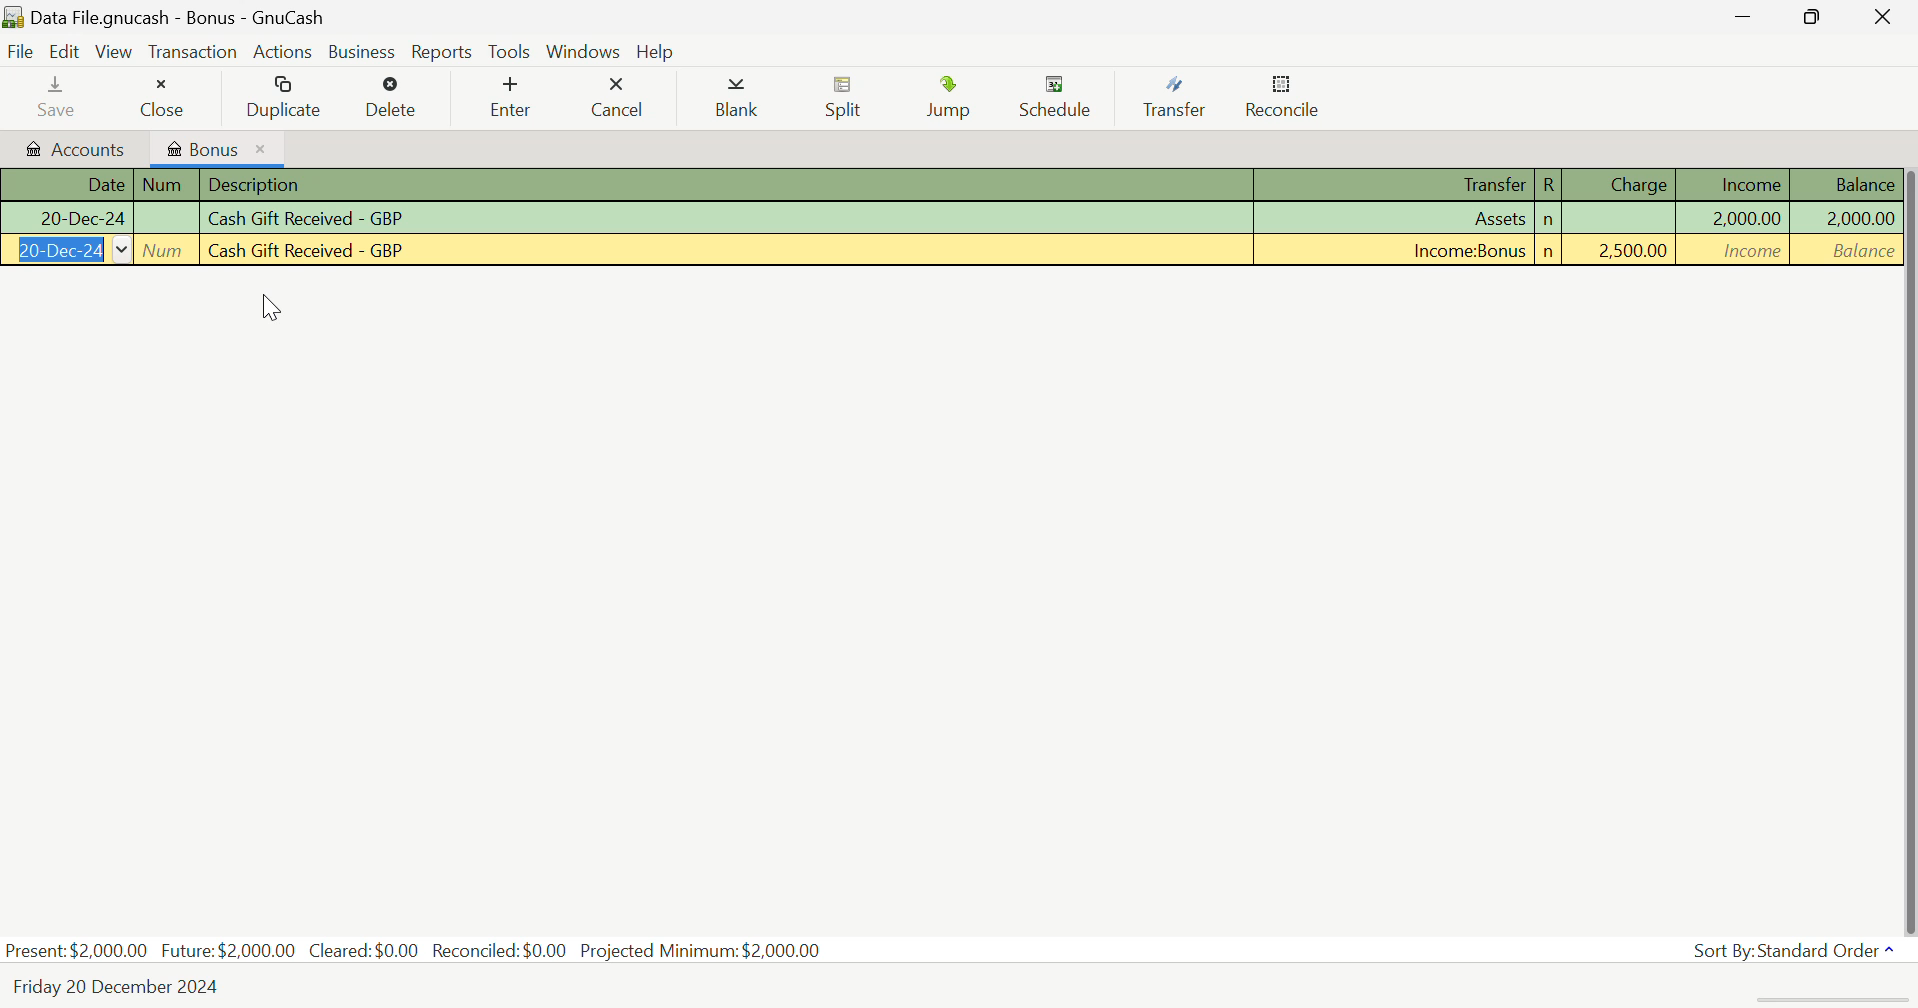 This screenshot has height=1008, width=1918. Describe the element at coordinates (1397, 186) in the screenshot. I see `Transfer` at that location.